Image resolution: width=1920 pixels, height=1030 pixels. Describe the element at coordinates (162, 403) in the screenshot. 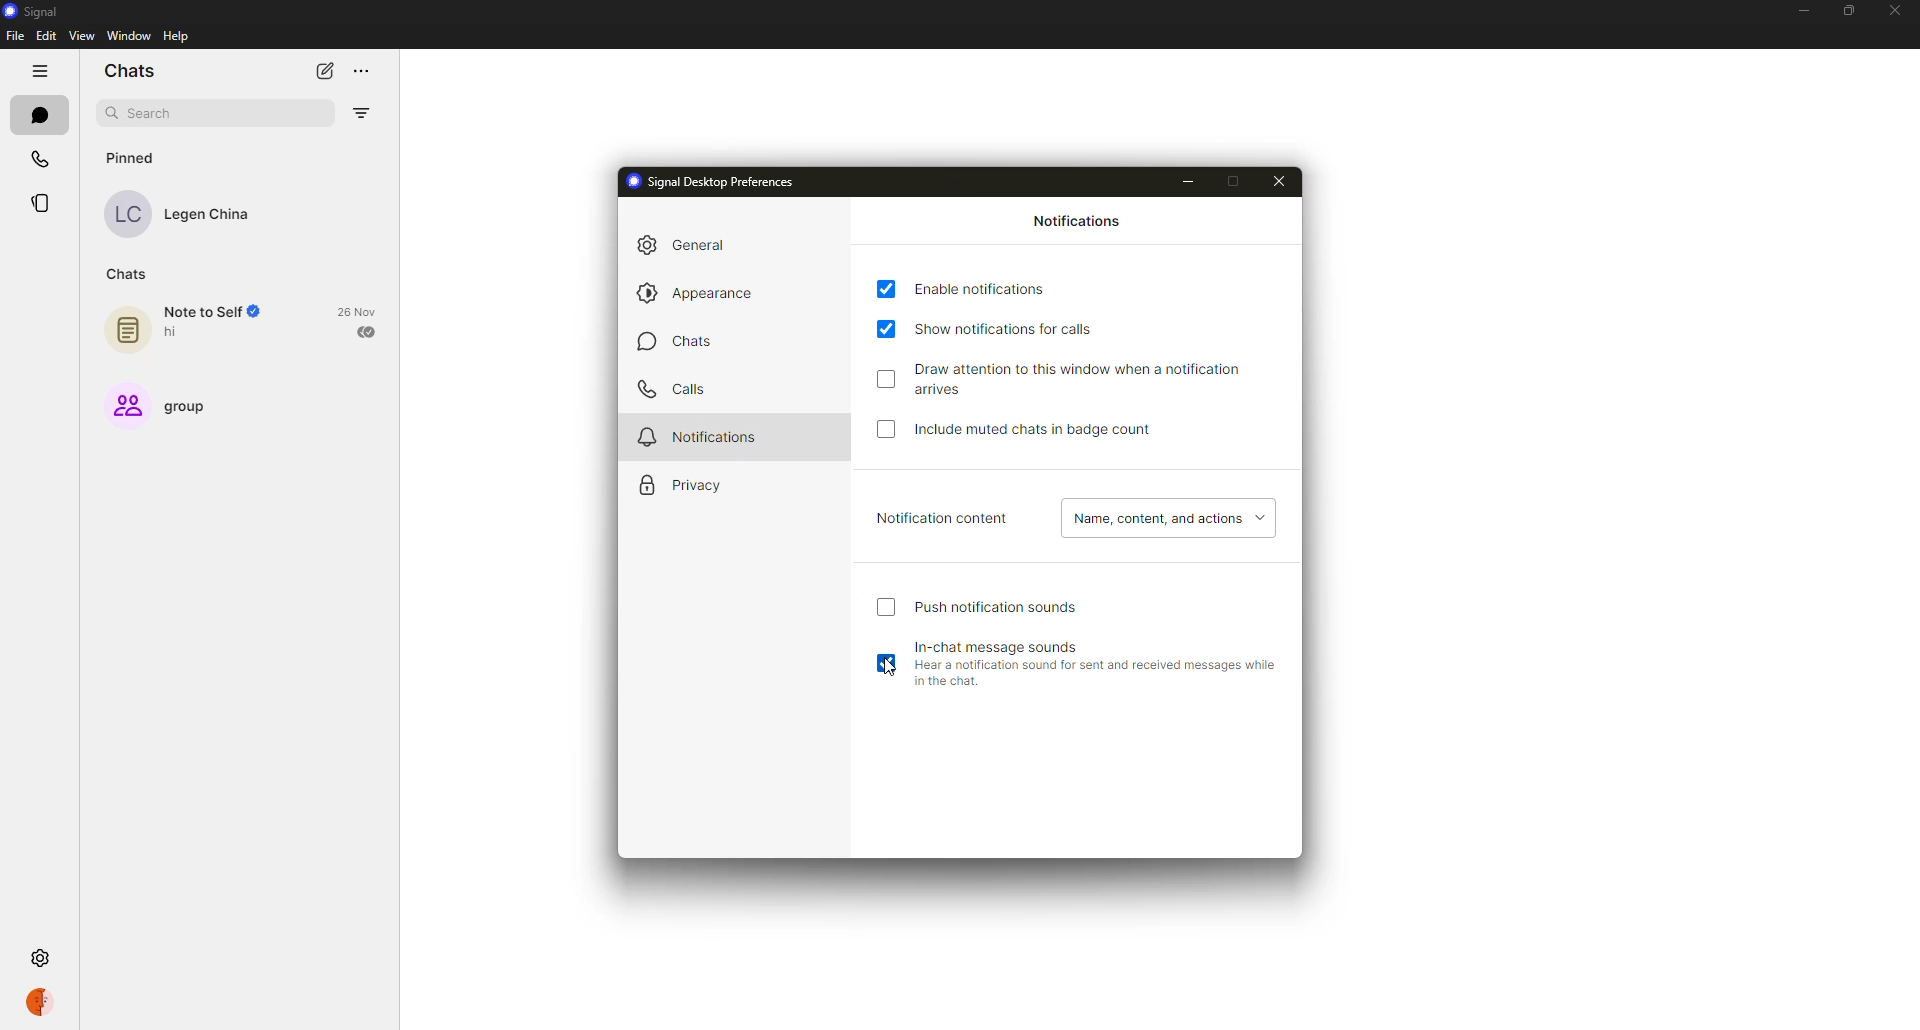

I see `group` at that location.